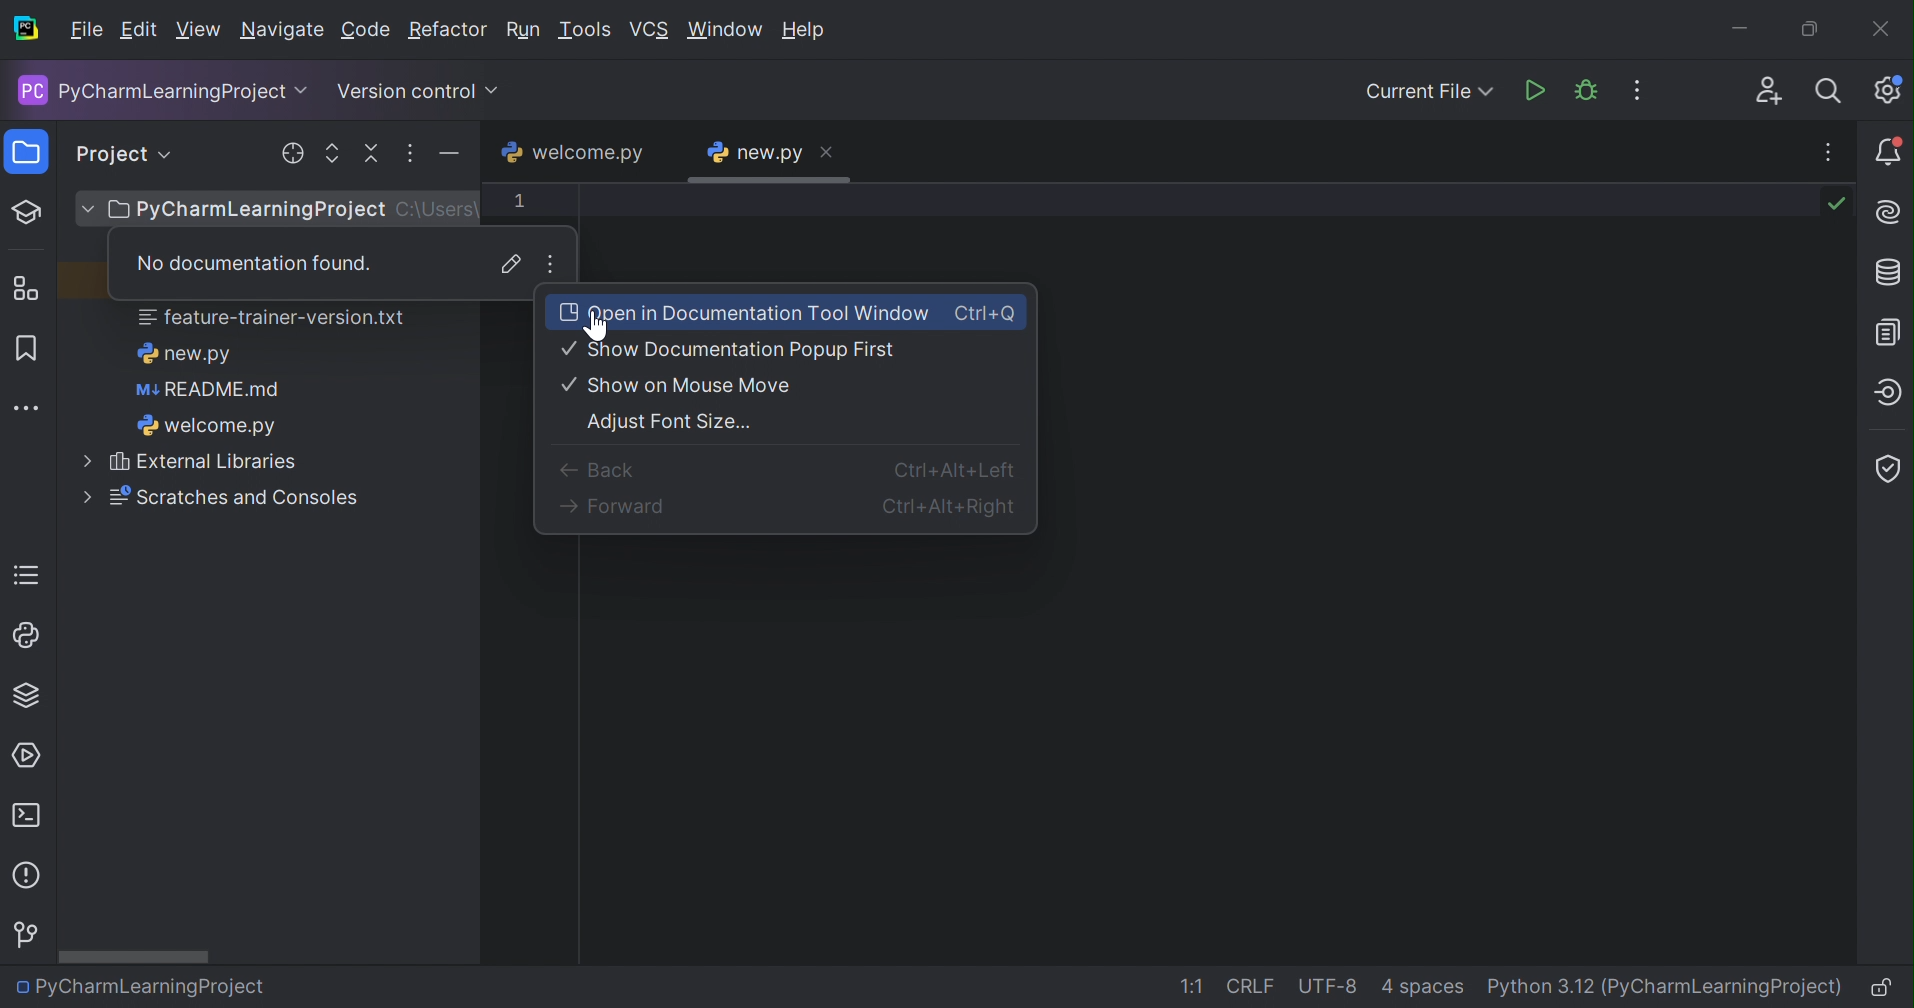  What do you see at coordinates (406, 91) in the screenshot?
I see `Version control` at bounding box center [406, 91].